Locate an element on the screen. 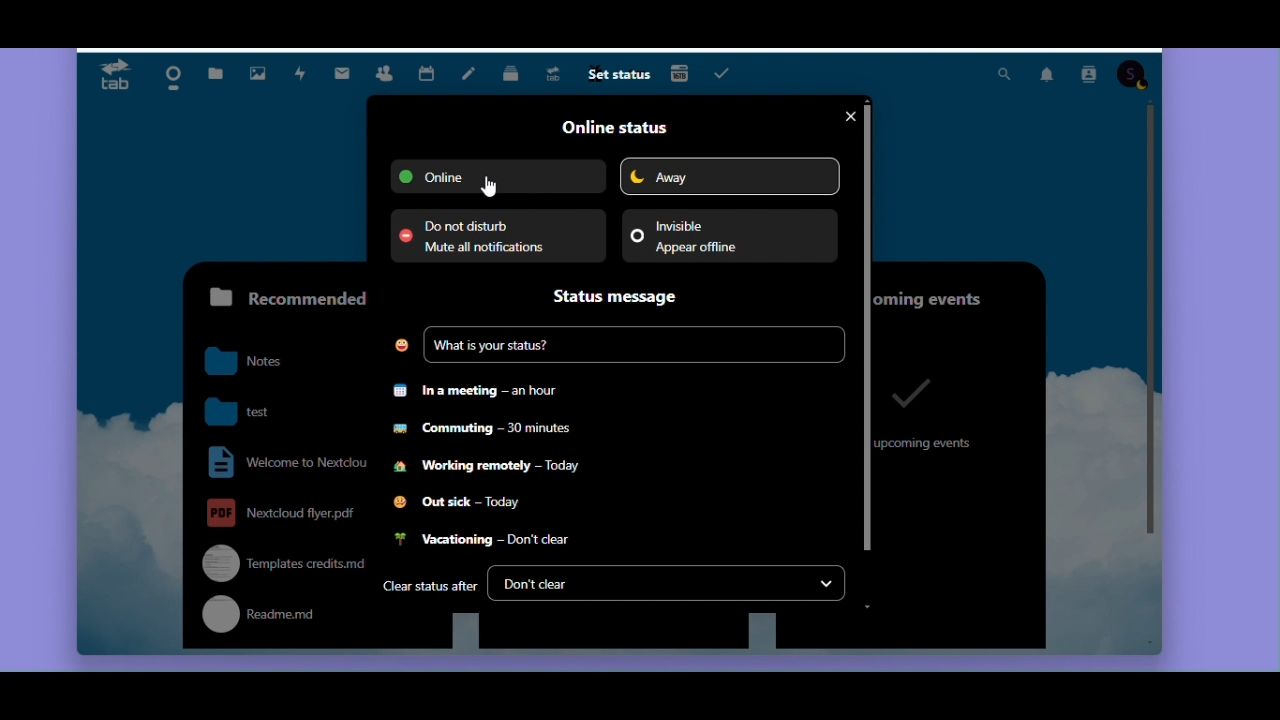 Image resolution: width=1280 pixels, height=720 pixels. Upcoming events is located at coordinates (953, 293).